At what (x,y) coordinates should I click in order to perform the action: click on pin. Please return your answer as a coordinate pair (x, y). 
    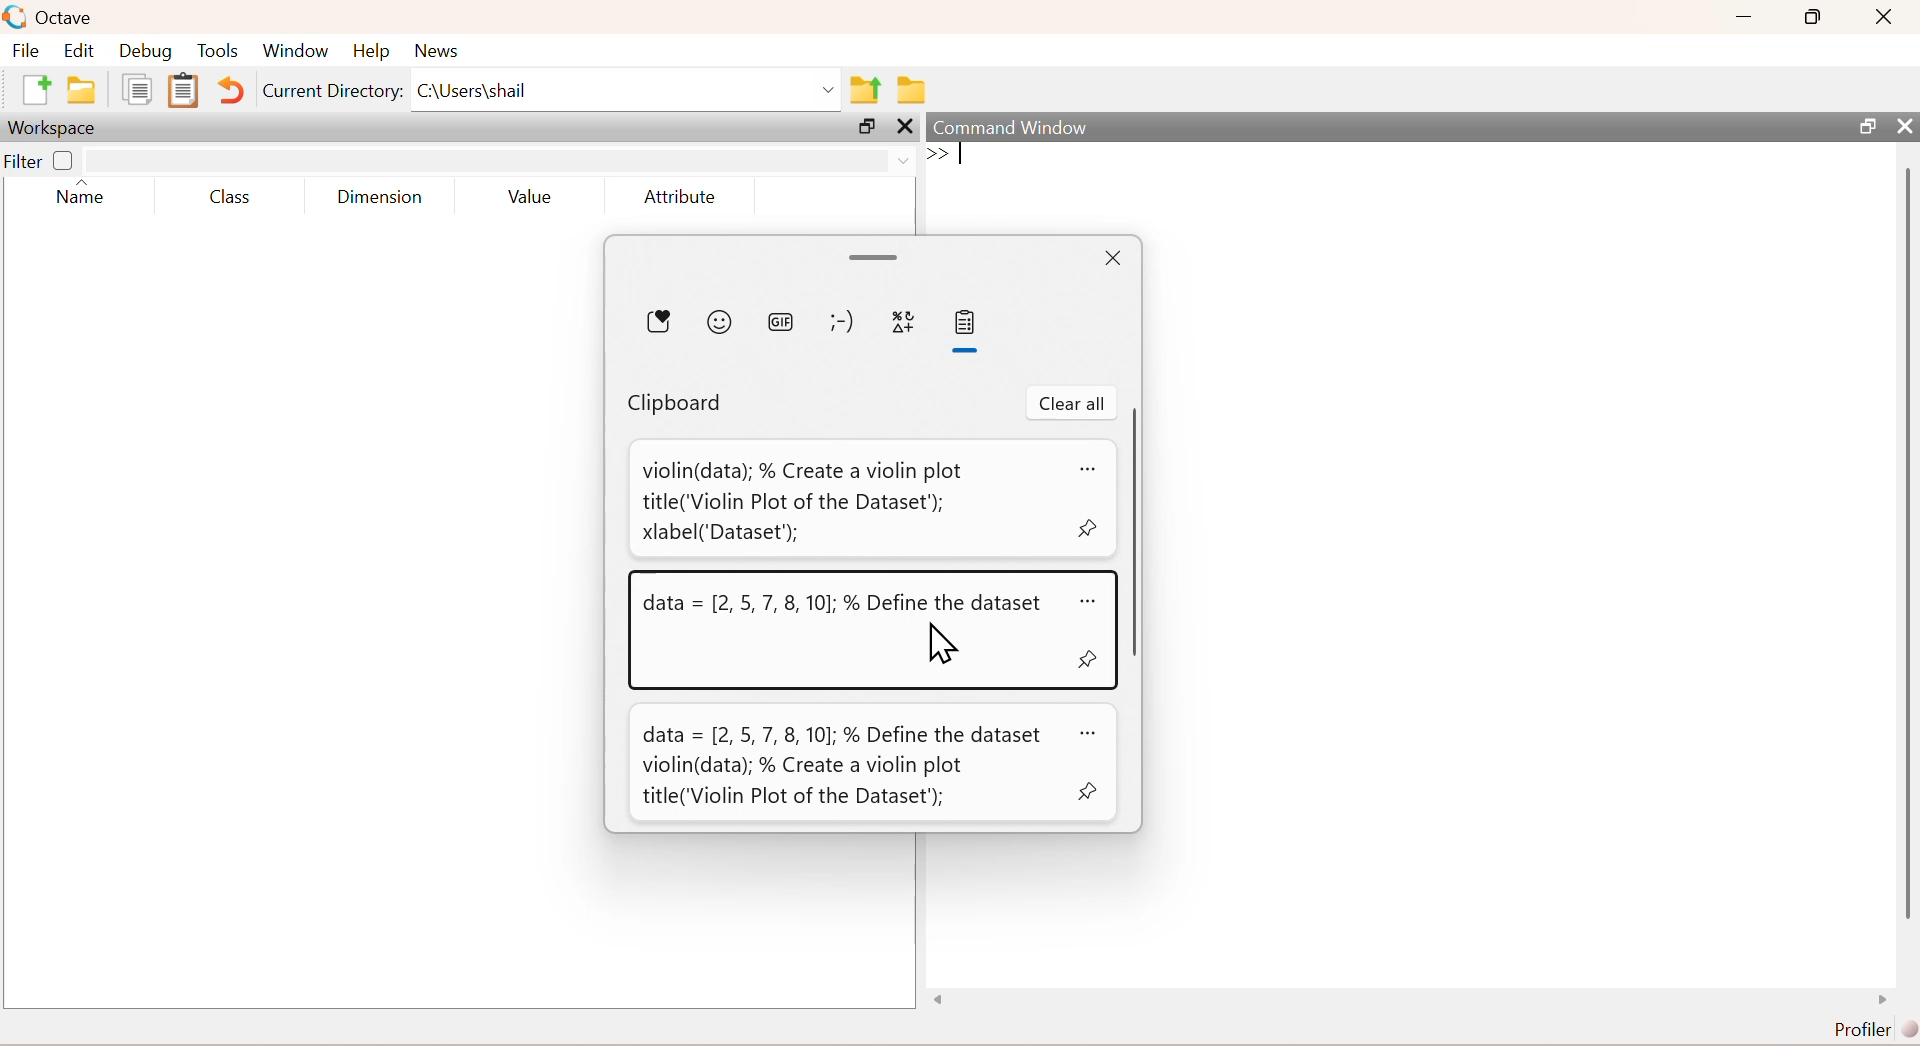
    Looking at the image, I should click on (1088, 791).